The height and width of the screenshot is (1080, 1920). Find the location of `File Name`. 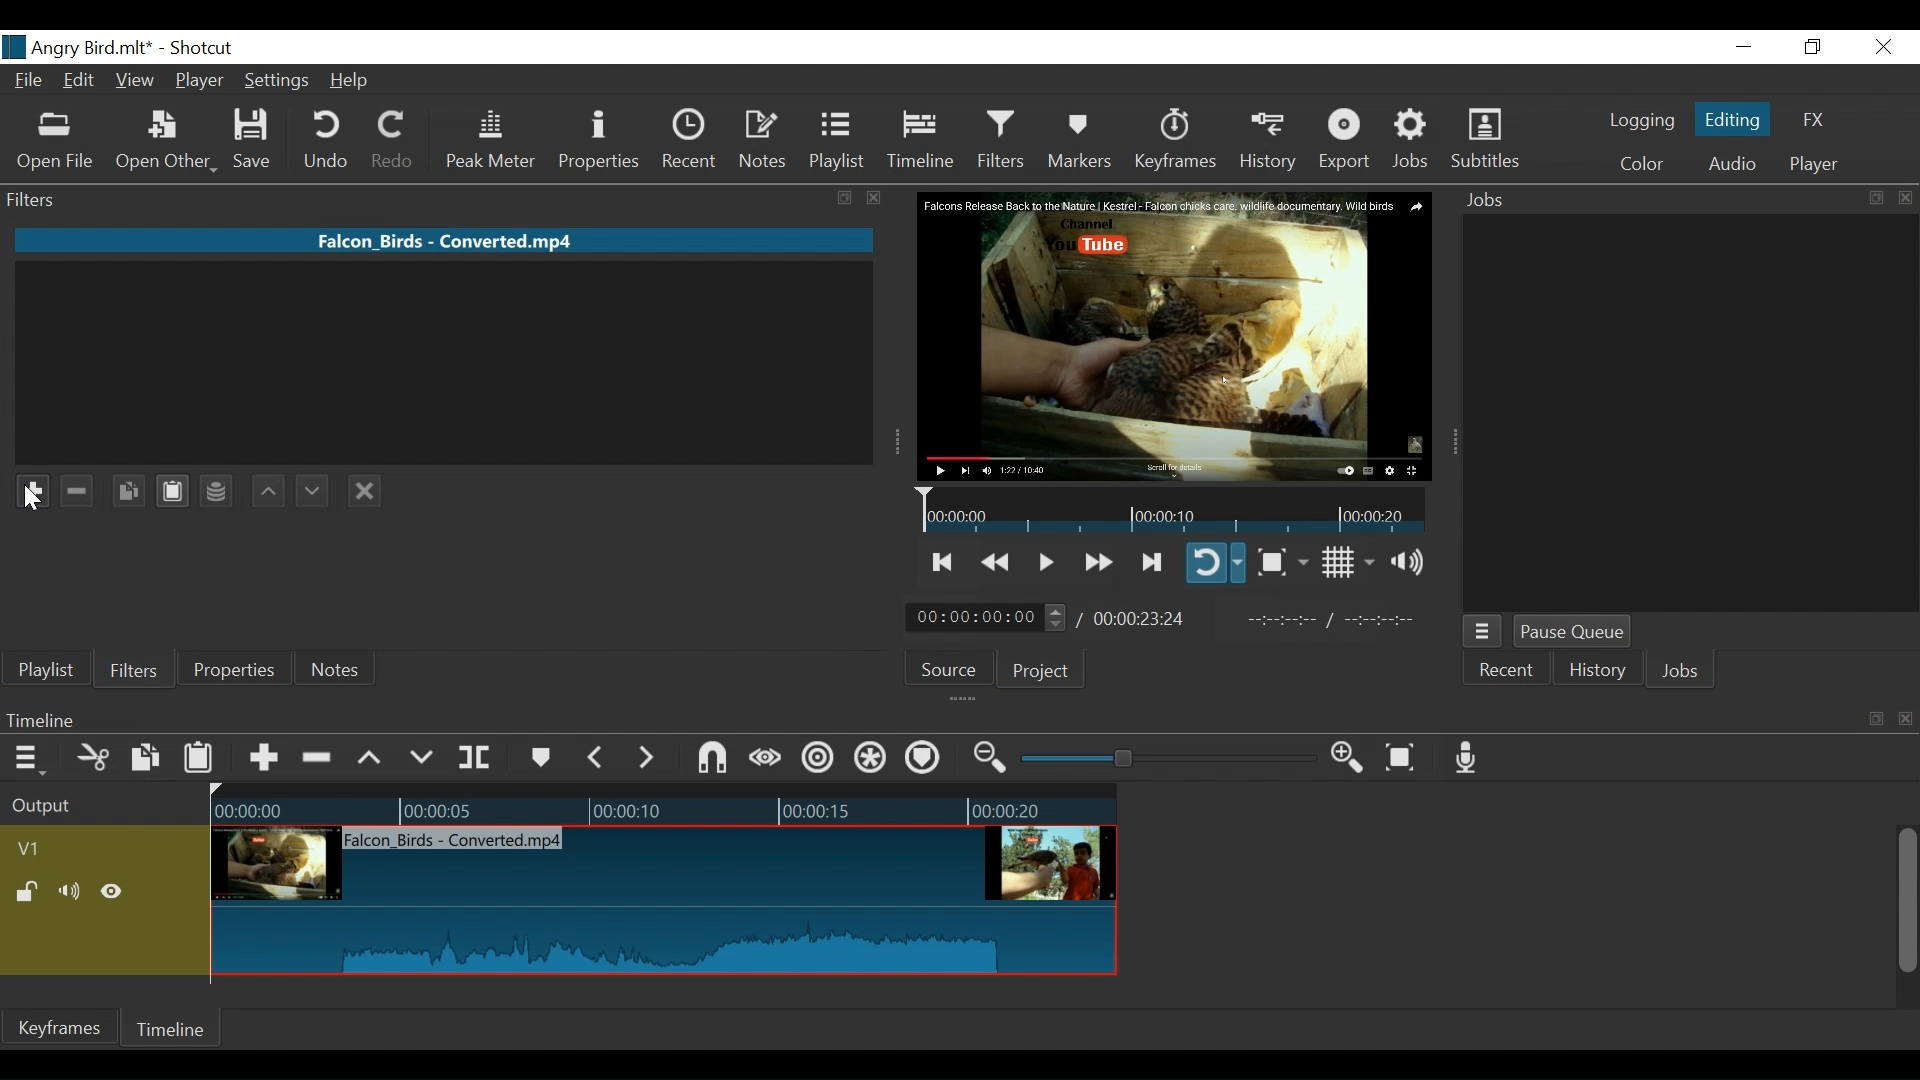

File Name is located at coordinates (447, 239).